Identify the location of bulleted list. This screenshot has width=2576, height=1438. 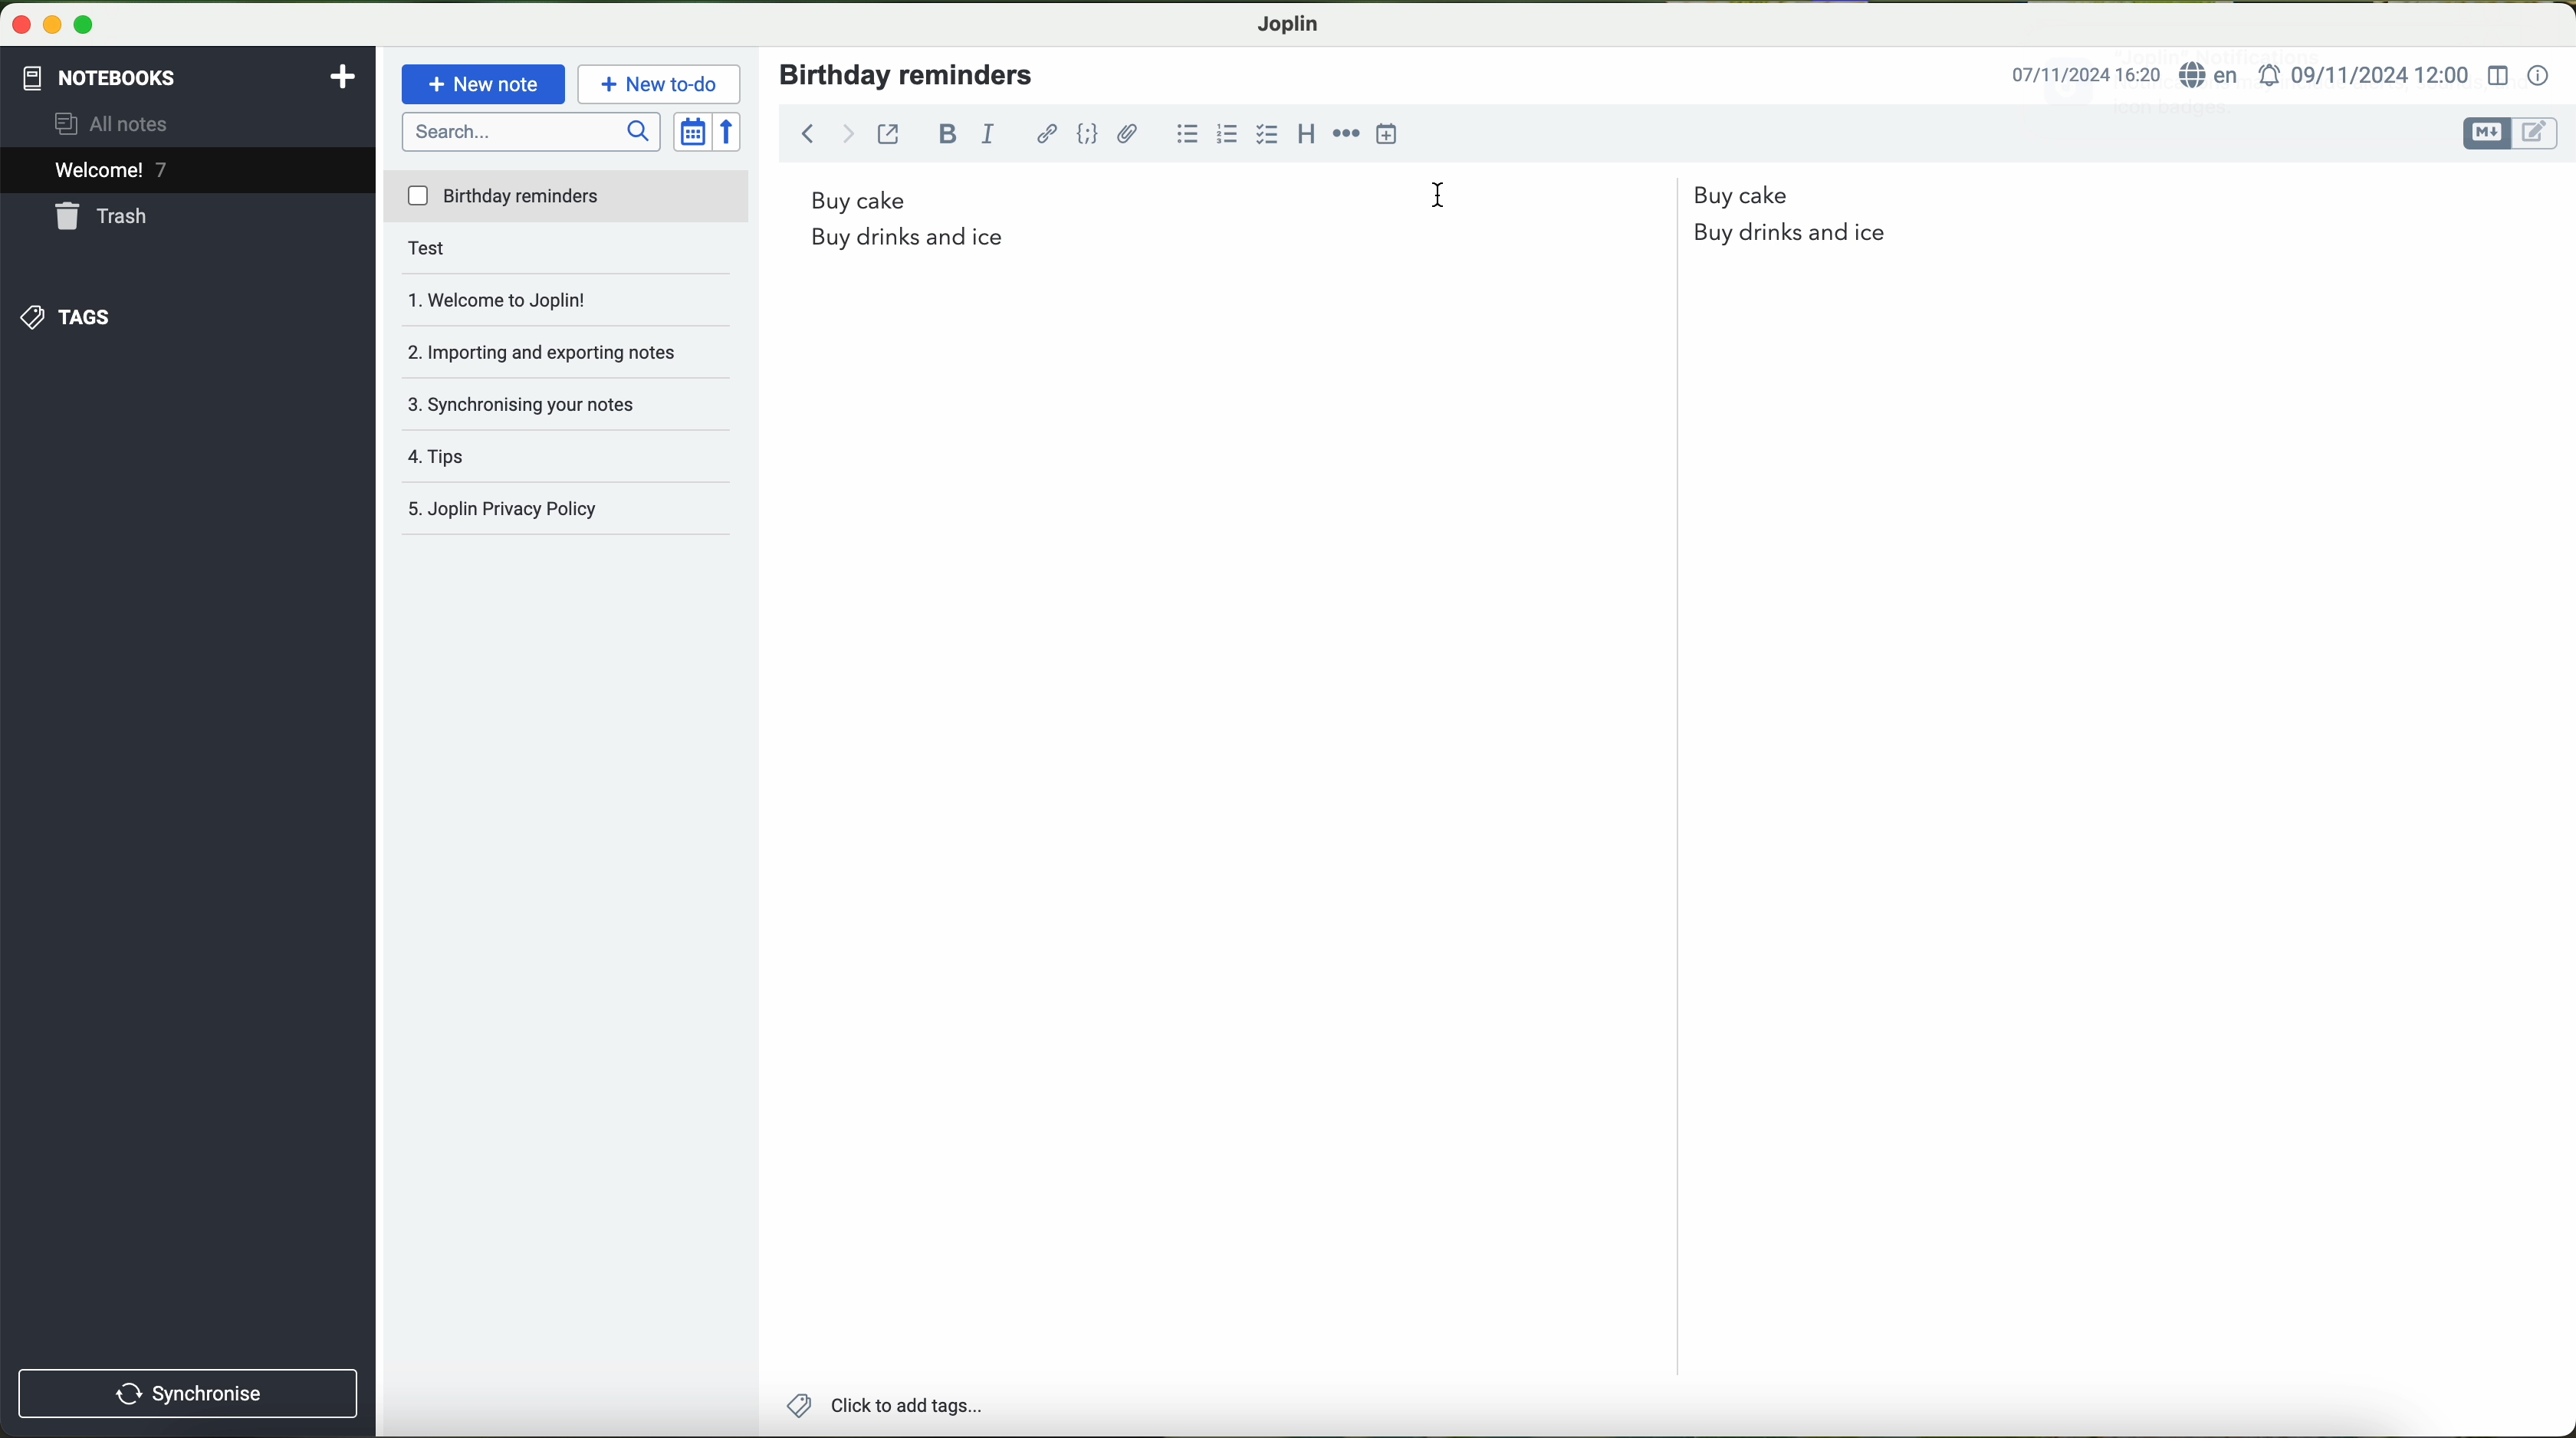
(1189, 133).